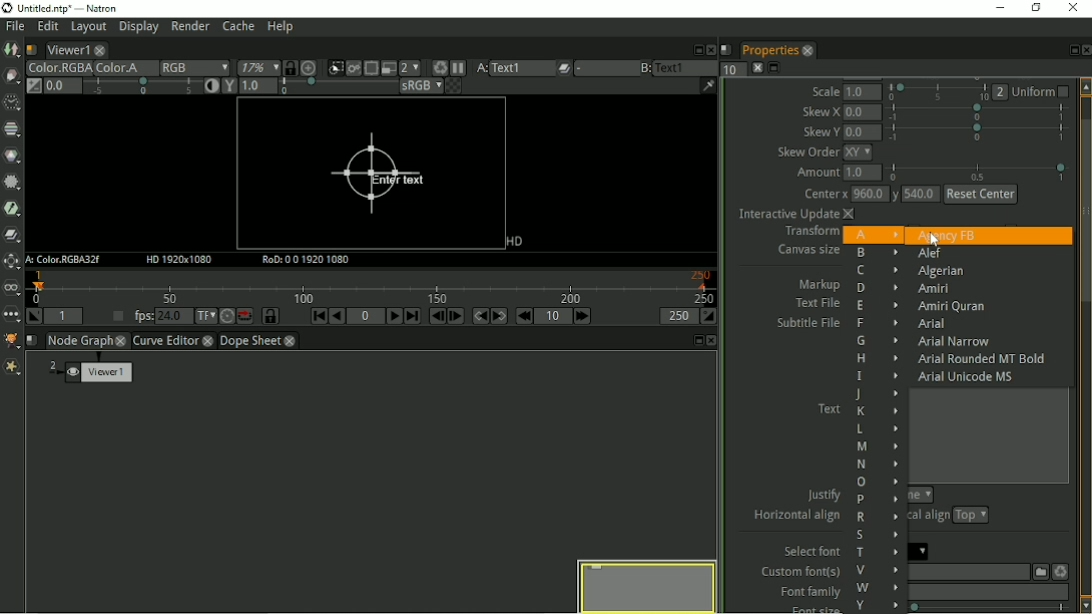  Describe the element at coordinates (815, 303) in the screenshot. I see `text file` at that location.